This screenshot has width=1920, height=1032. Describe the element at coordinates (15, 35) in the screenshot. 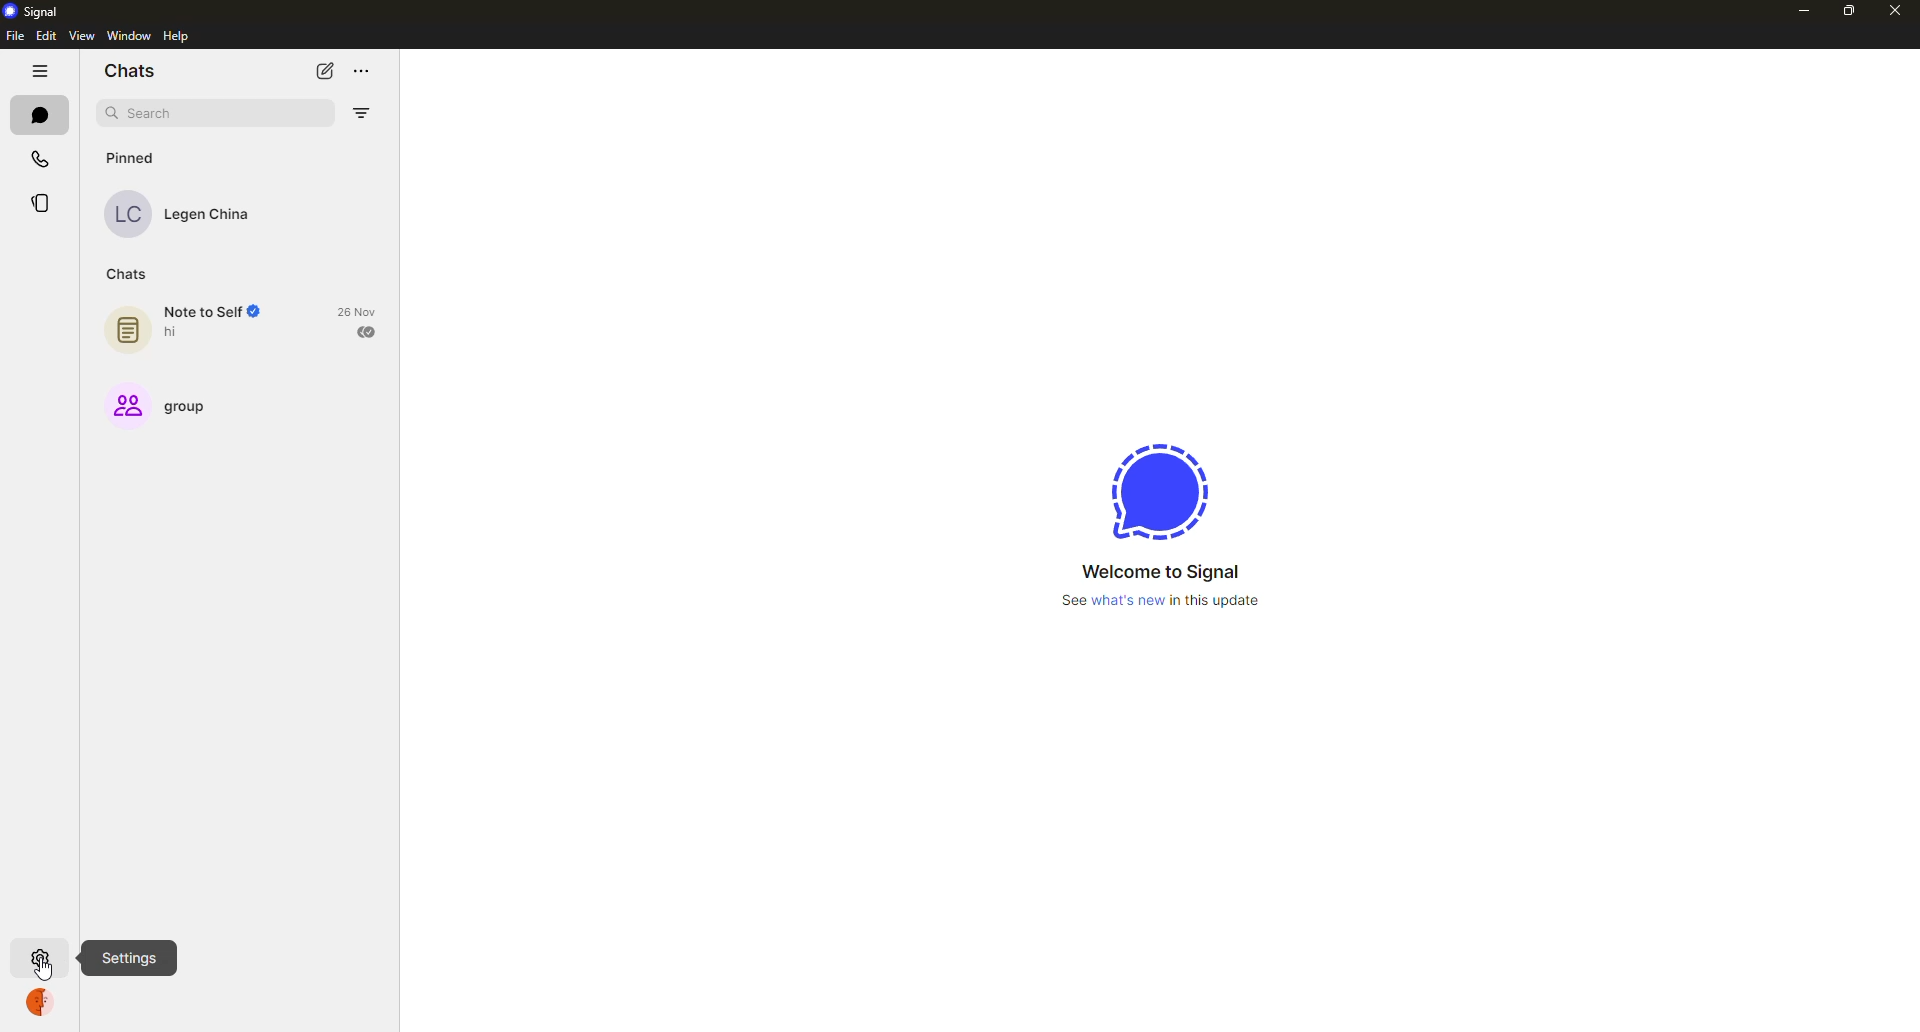

I see `file` at that location.